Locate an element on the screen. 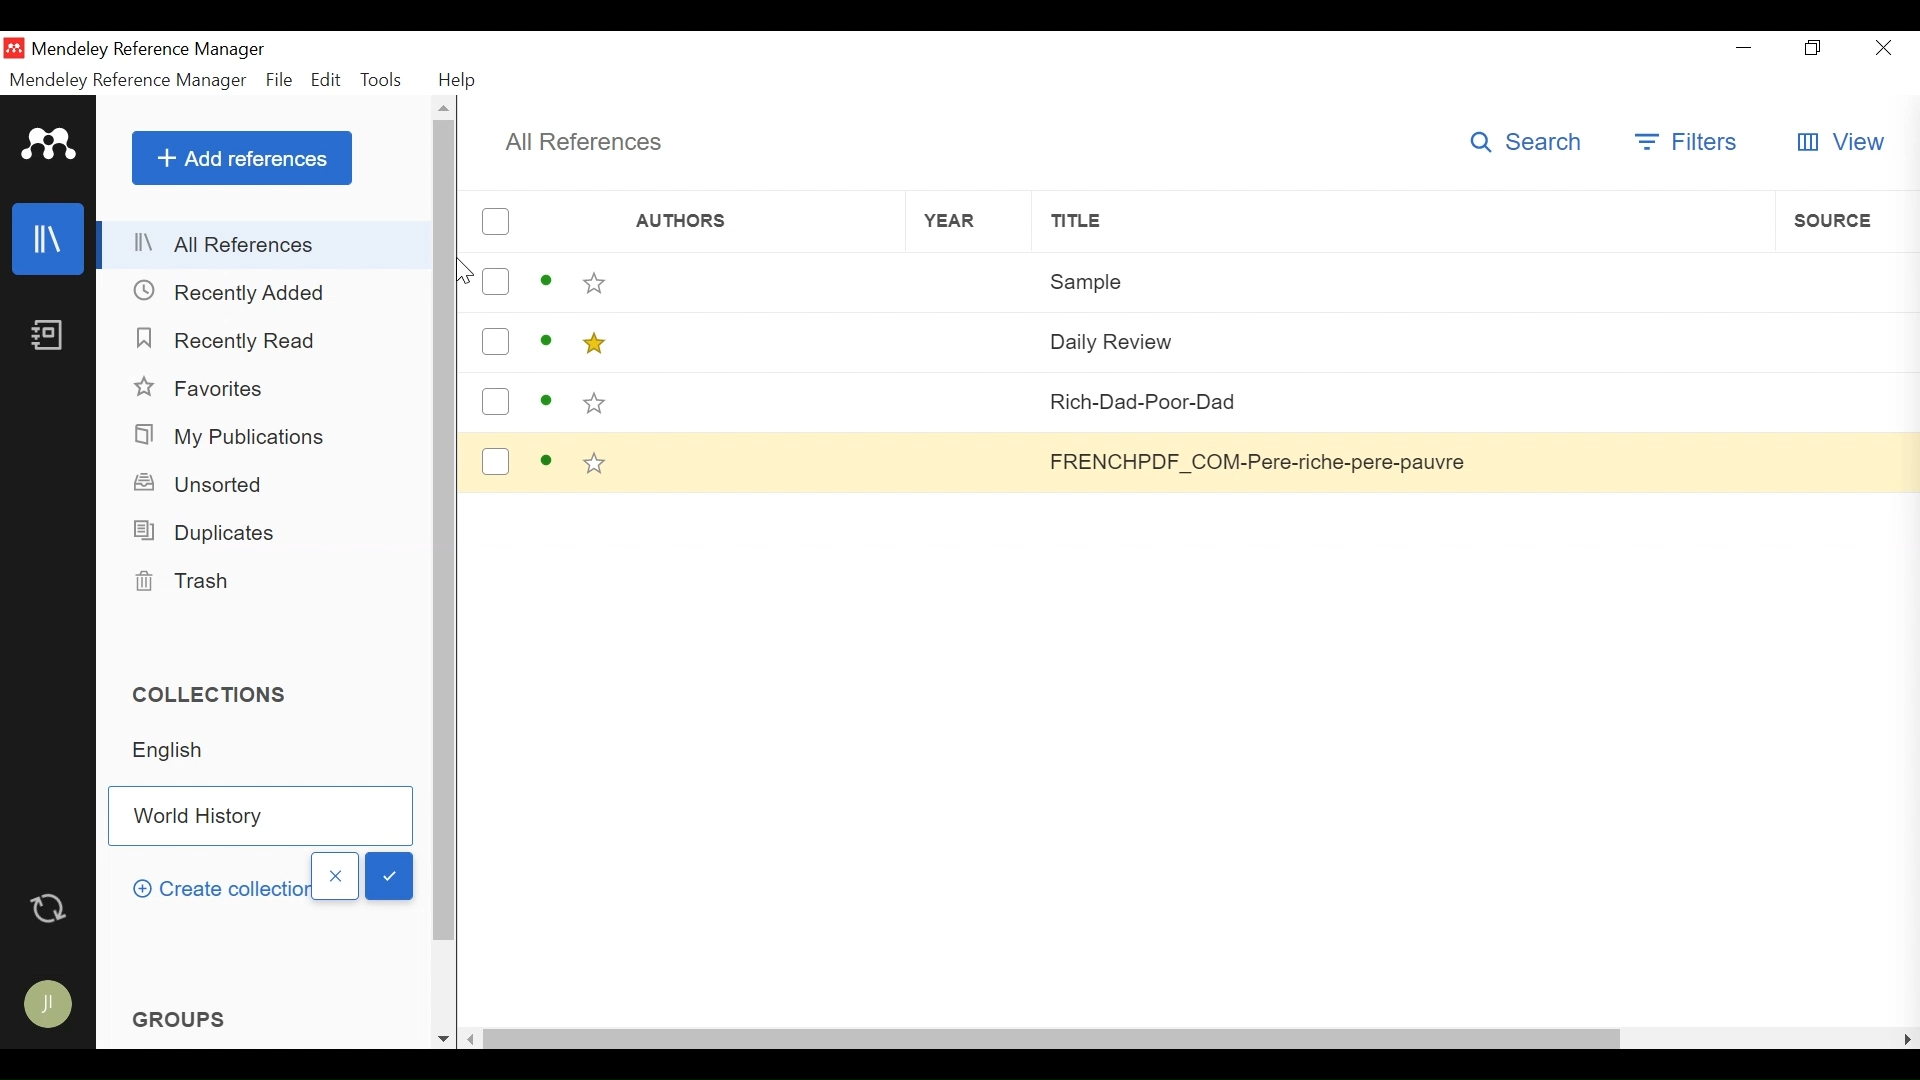 Image resolution: width=1920 pixels, height=1080 pixels. Authors is located at coordinates (759, 402).